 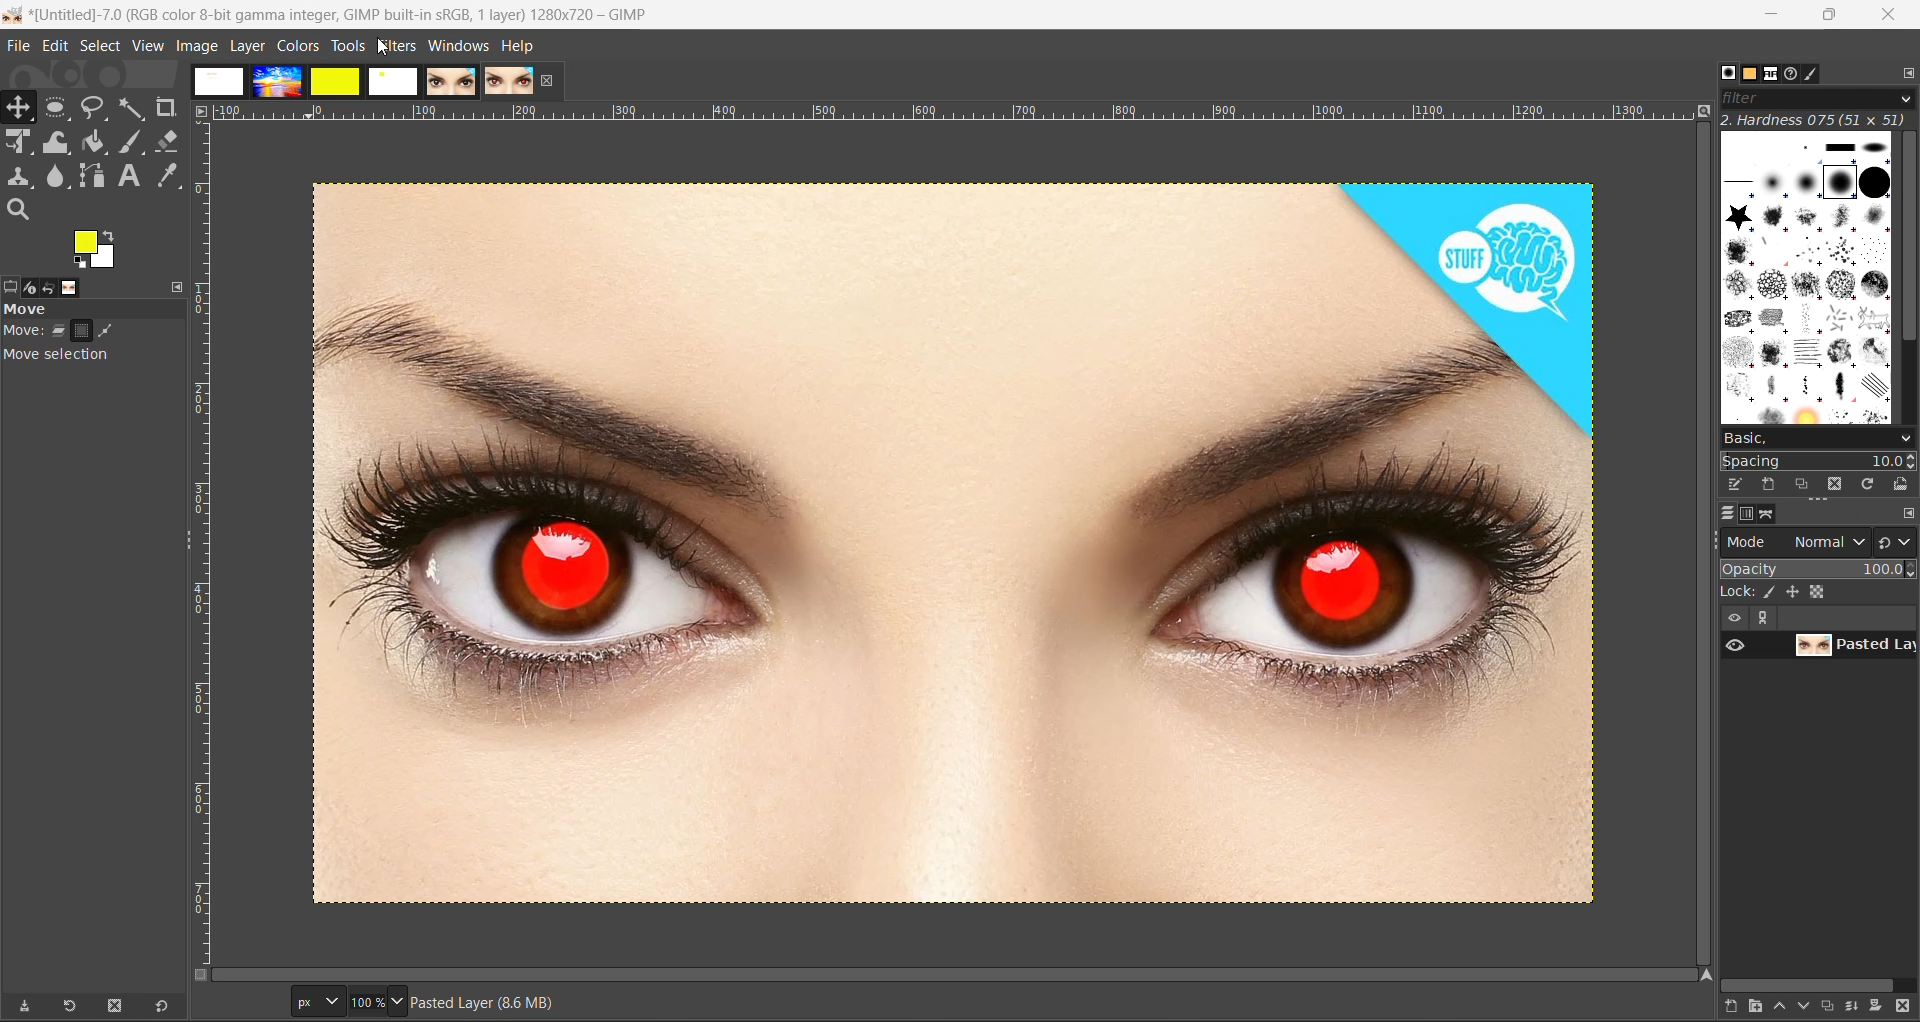 I want to click on maximize, so click(x=1829, y=19).